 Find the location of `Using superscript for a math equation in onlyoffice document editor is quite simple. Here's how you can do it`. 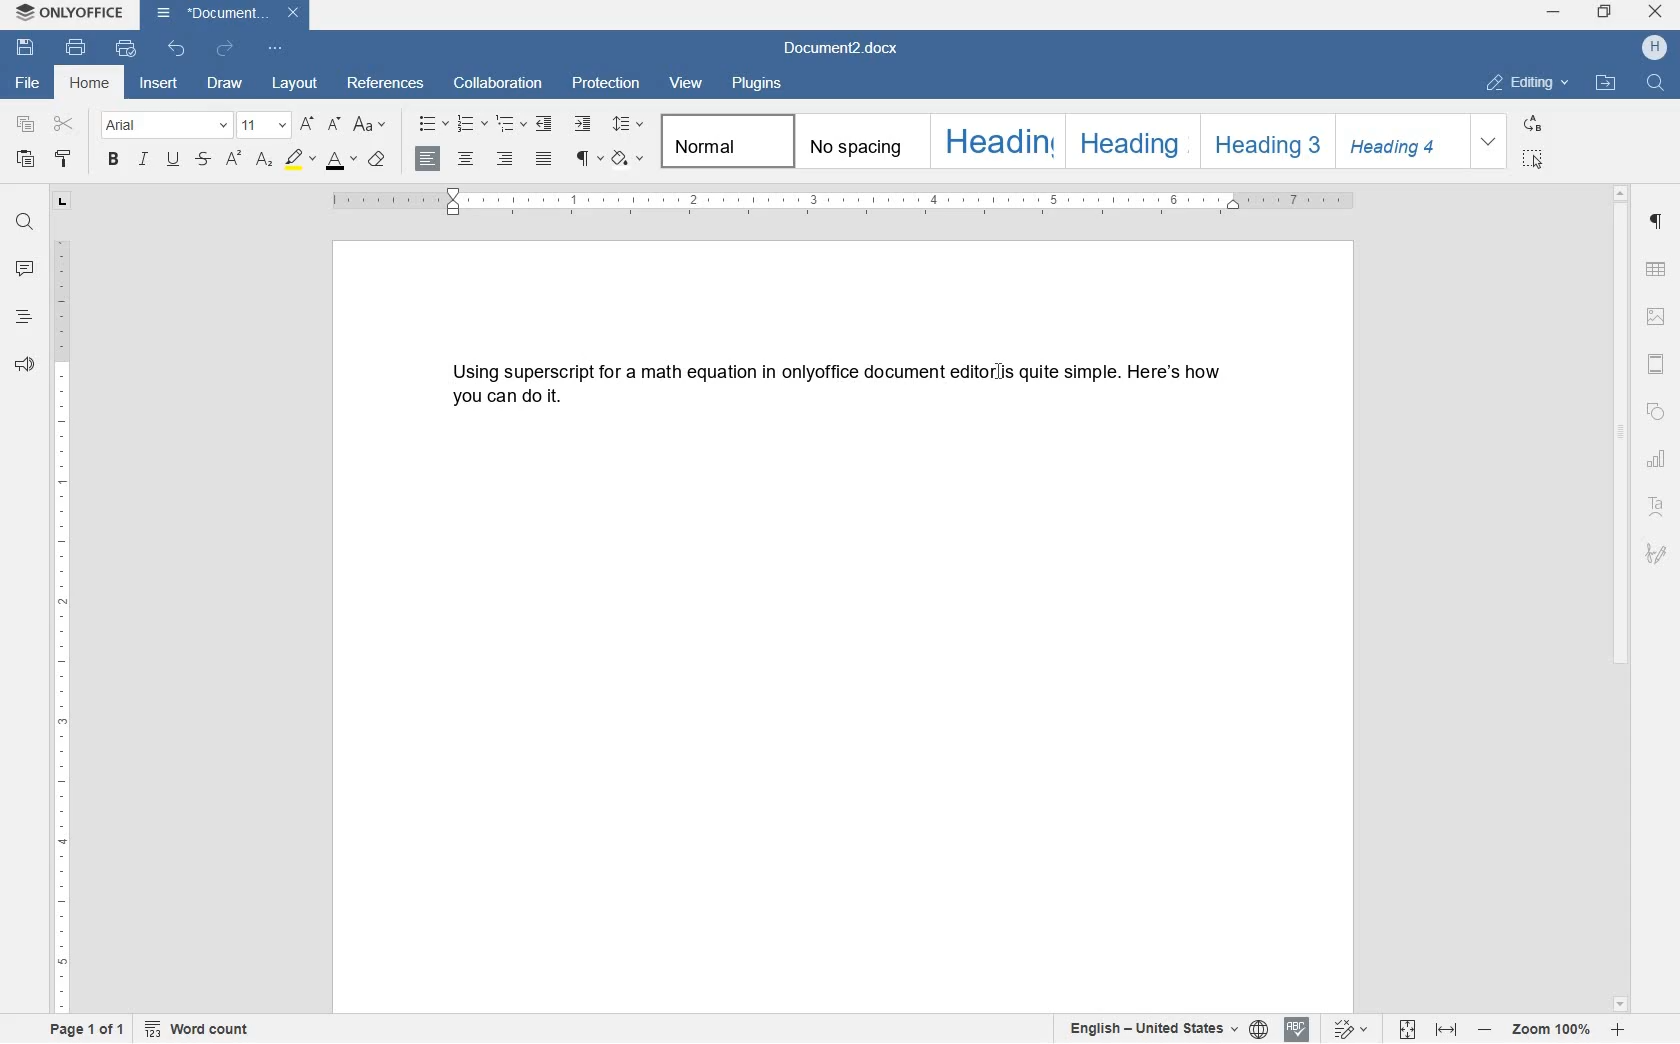

Using superscript for a math equation in onlyoffice document editor is quite simple. Here's how you can do it is located at coordinates (832, 386).